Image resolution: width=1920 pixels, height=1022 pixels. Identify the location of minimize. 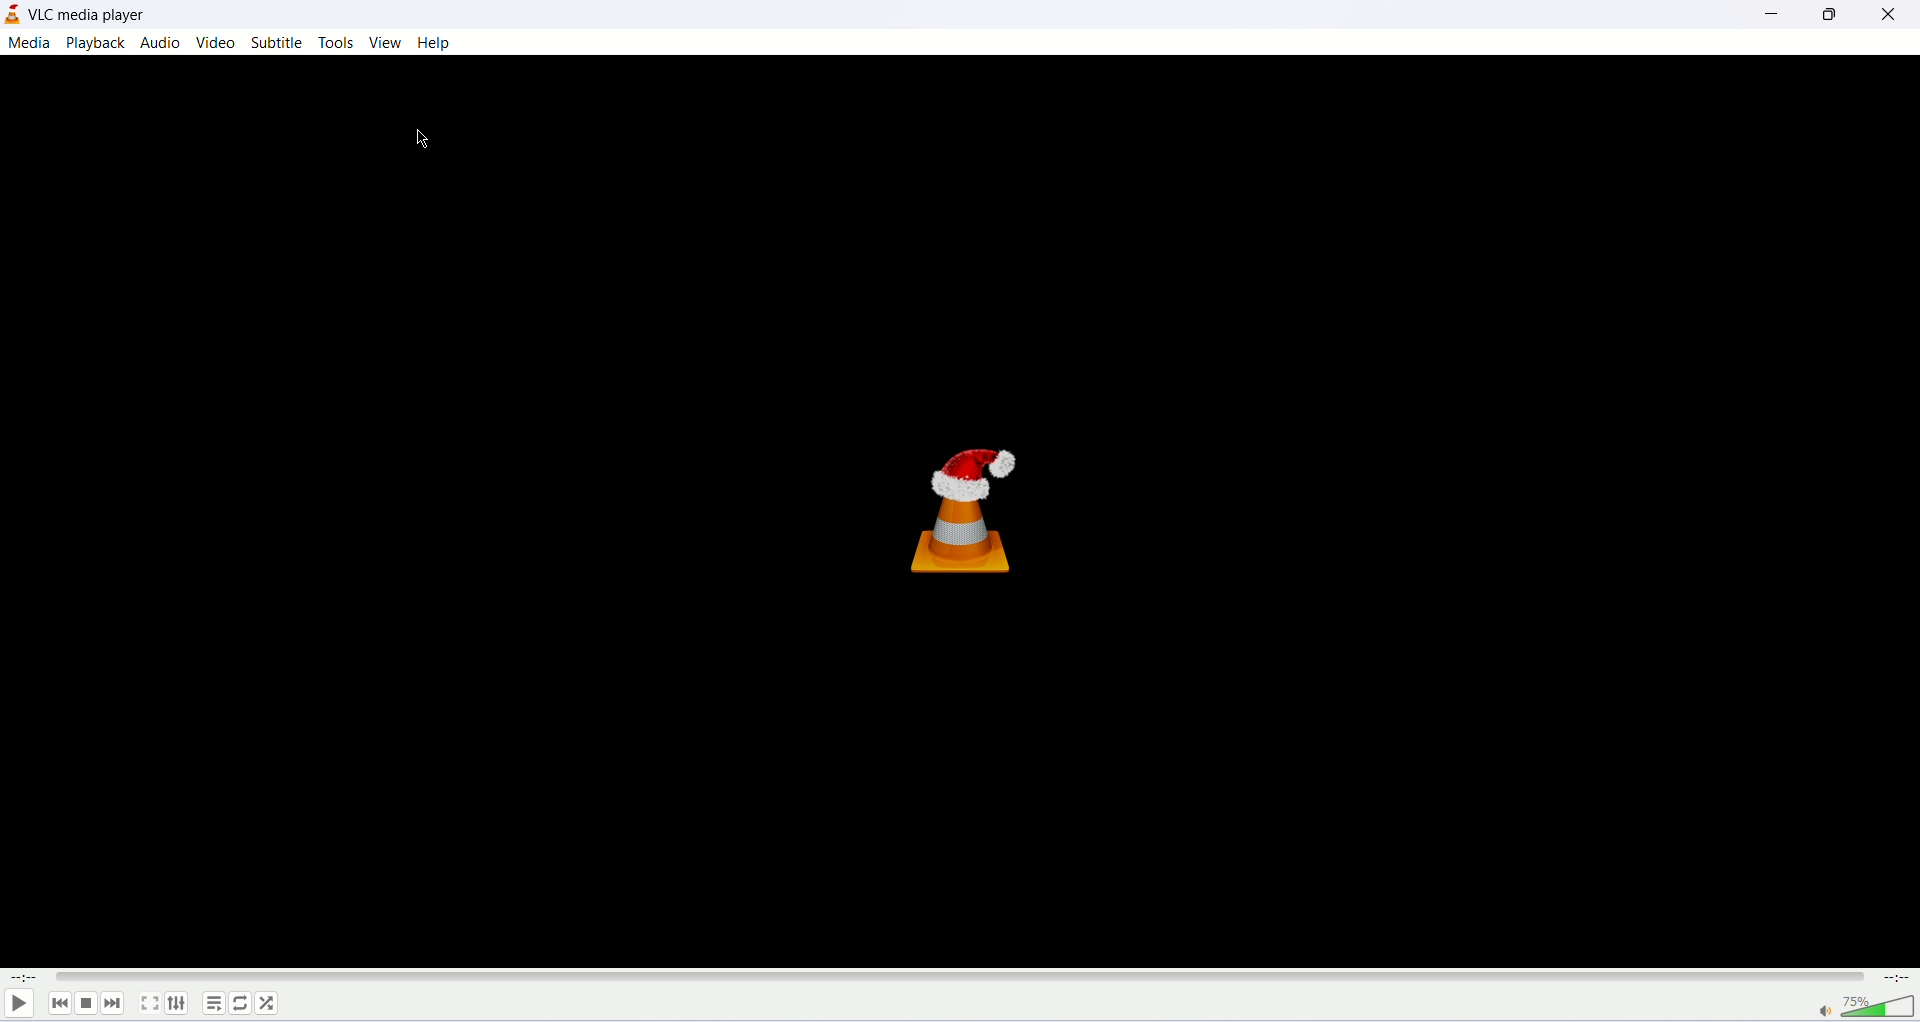
(1768, 14).